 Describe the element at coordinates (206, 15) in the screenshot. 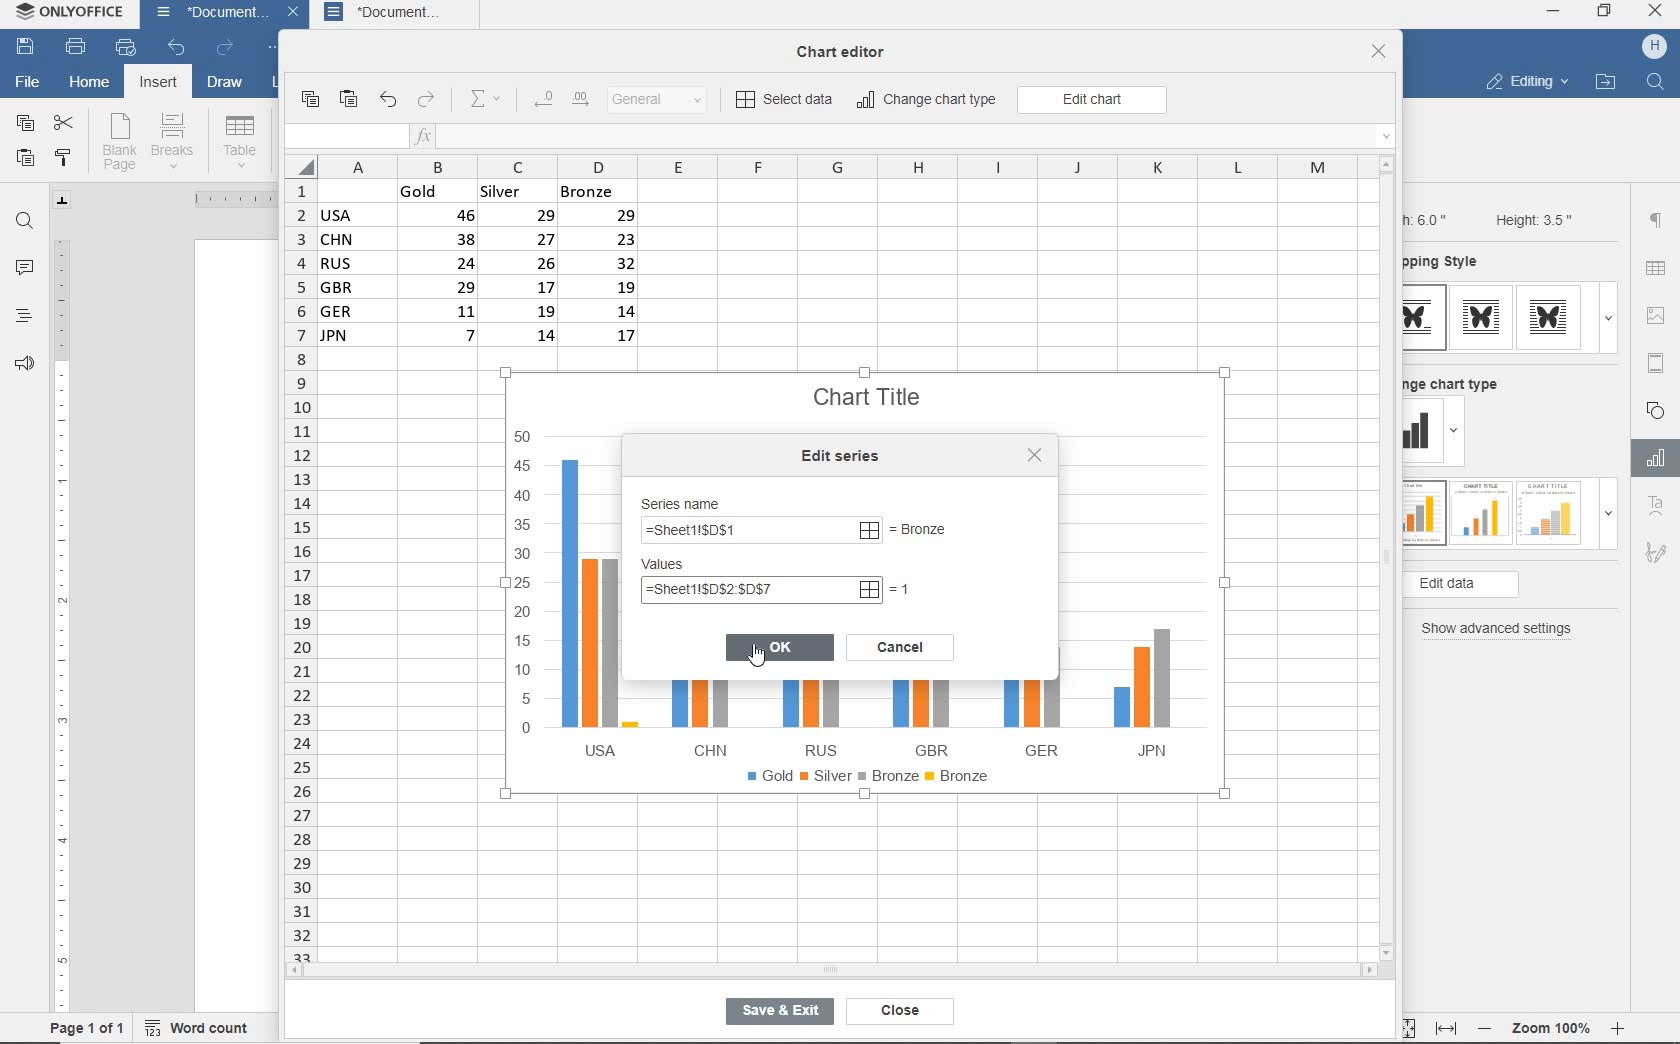

I see `document name` at that location.